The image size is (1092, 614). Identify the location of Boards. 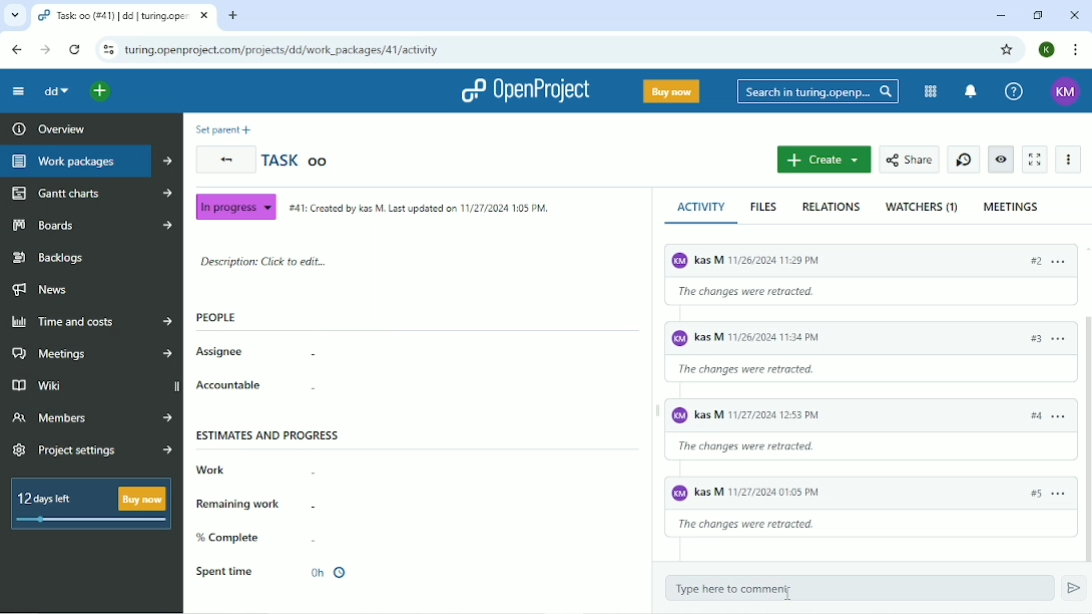
(91, 224).